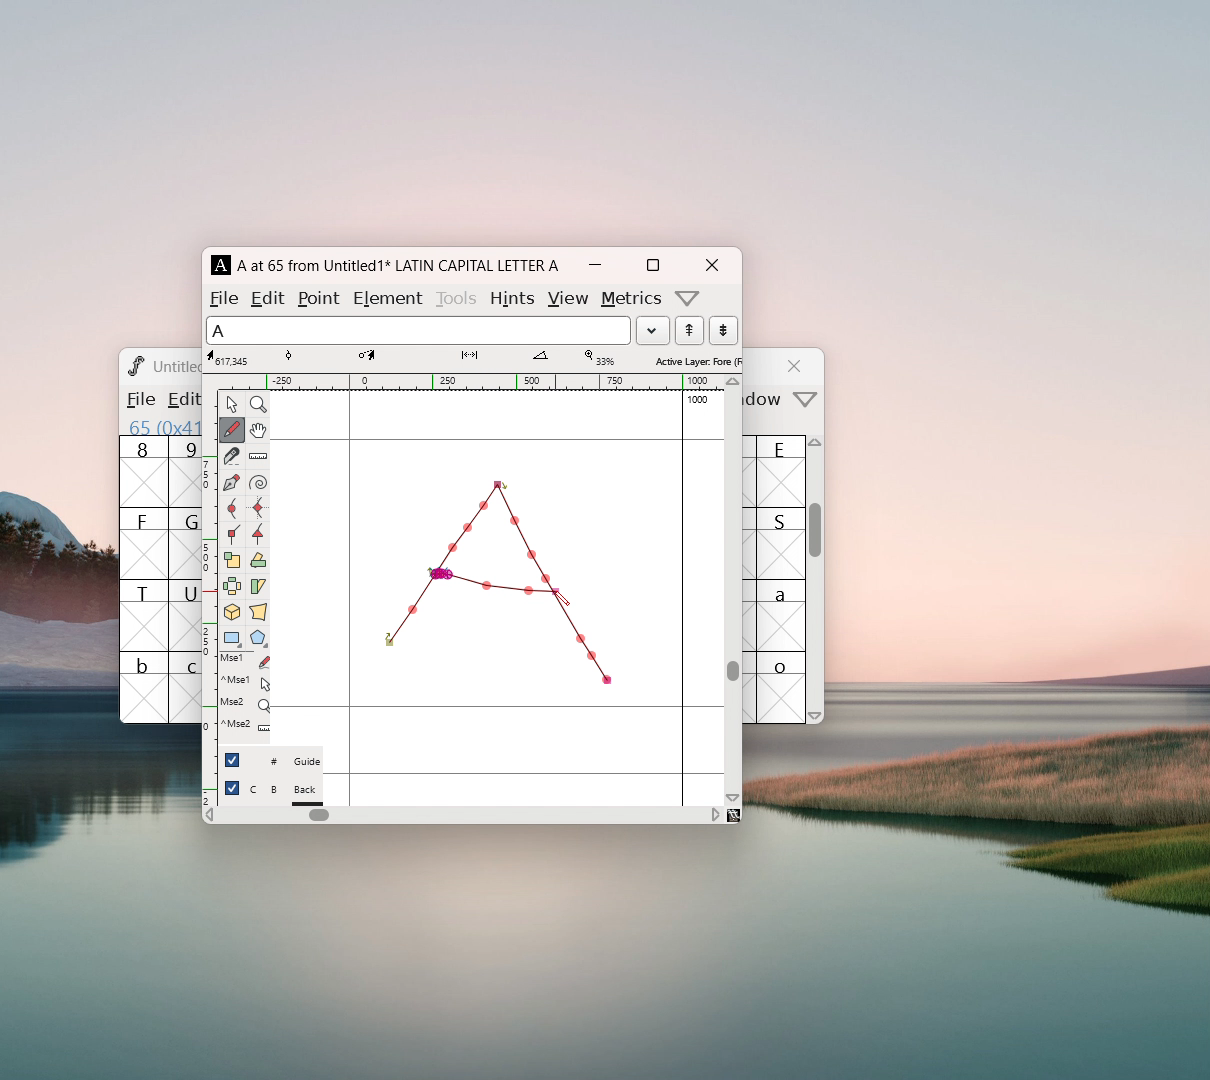 This screenshot has width=1210, height=1080. I want to click on 1000, so click(700, 400).